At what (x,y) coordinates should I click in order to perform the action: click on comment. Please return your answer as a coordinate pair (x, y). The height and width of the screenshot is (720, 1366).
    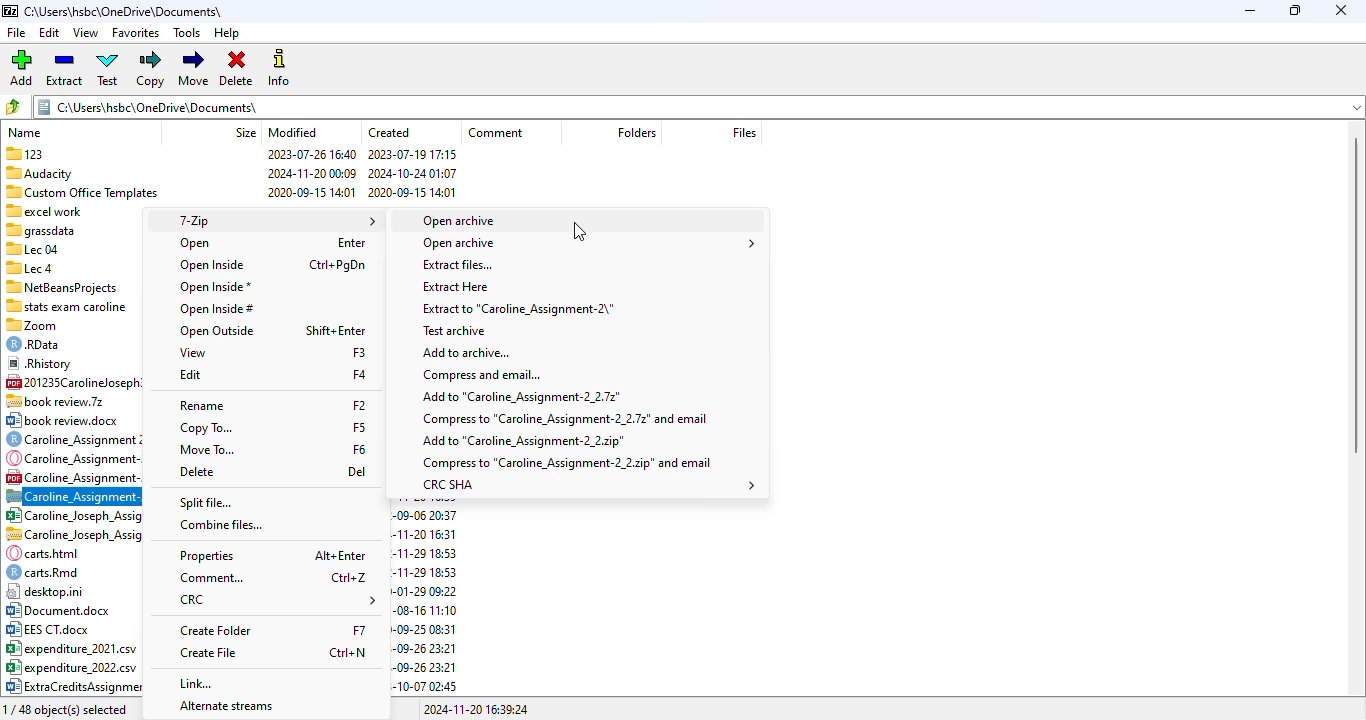
    Looking at the image, I should click on (212, 578).